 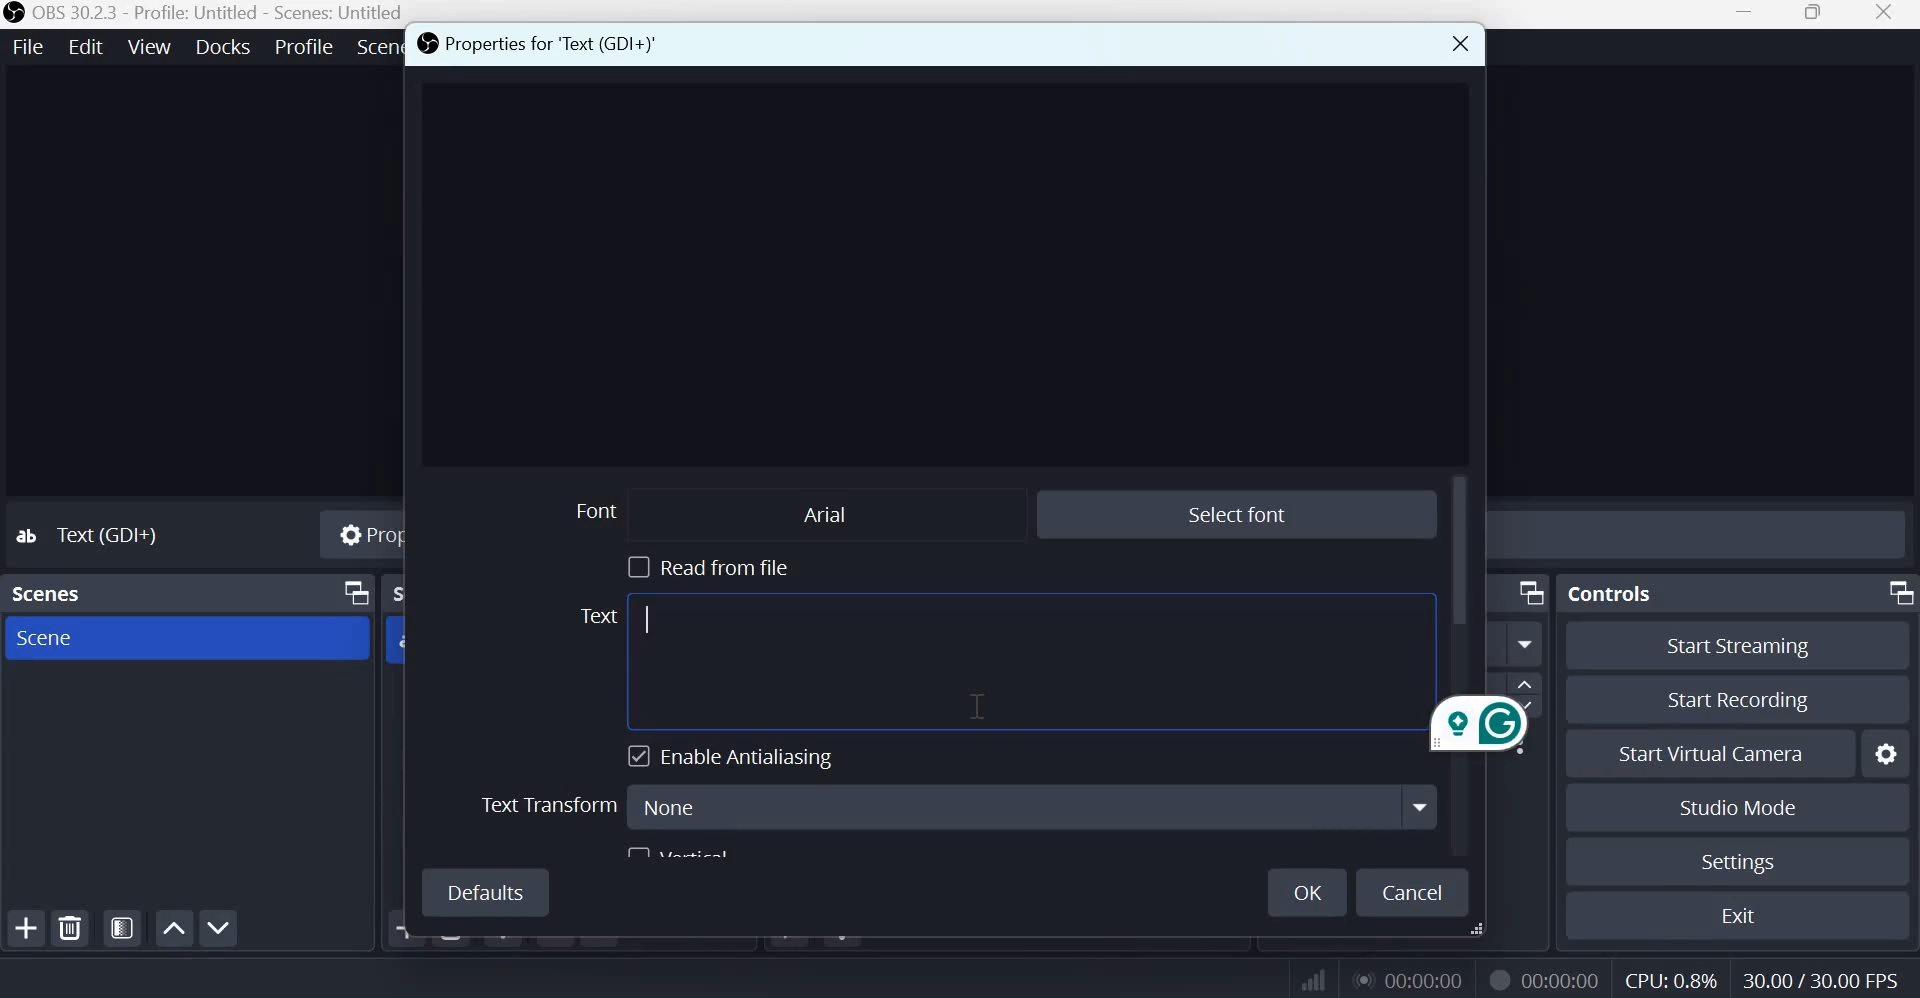 What do you see at coordinates (706, 565) in the screenshot?
I see `Read from file` at bounding box center [706, 565].